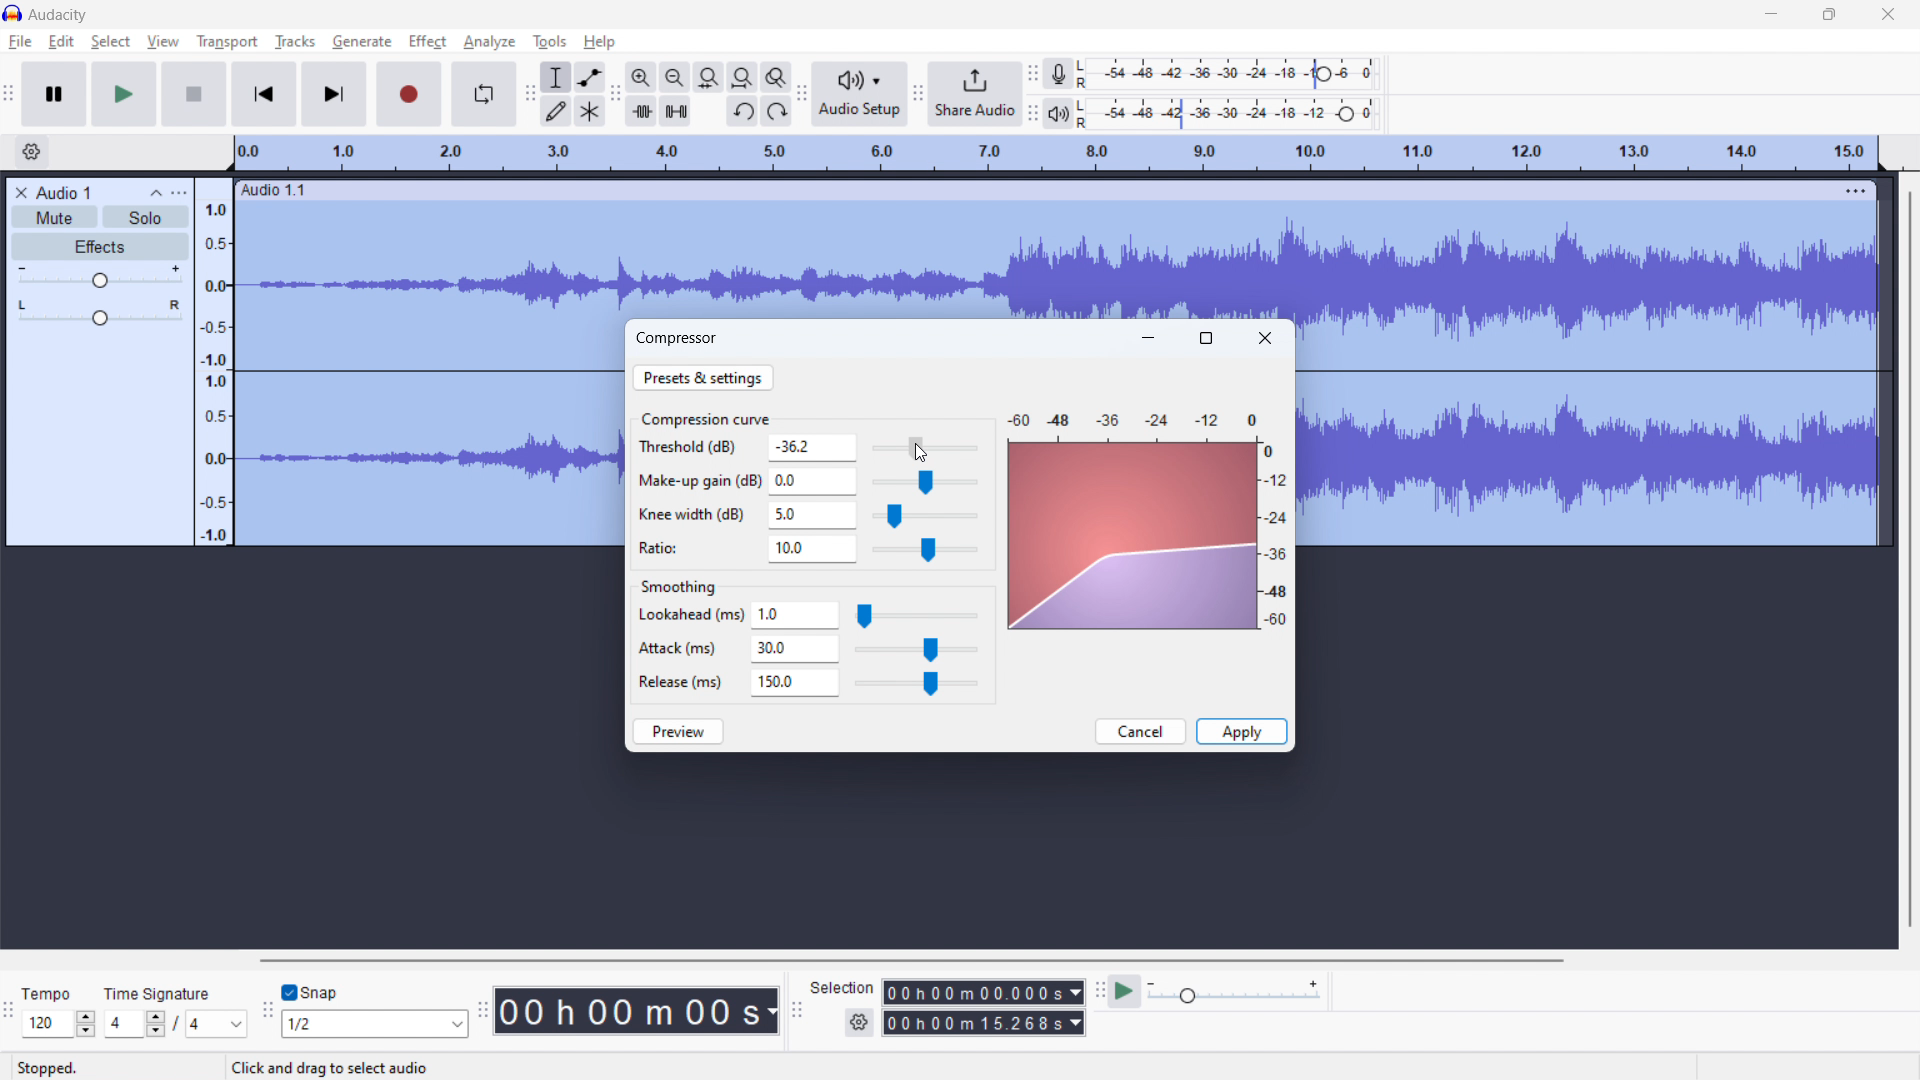  I want to click on playback meter, so click(1067, 113).